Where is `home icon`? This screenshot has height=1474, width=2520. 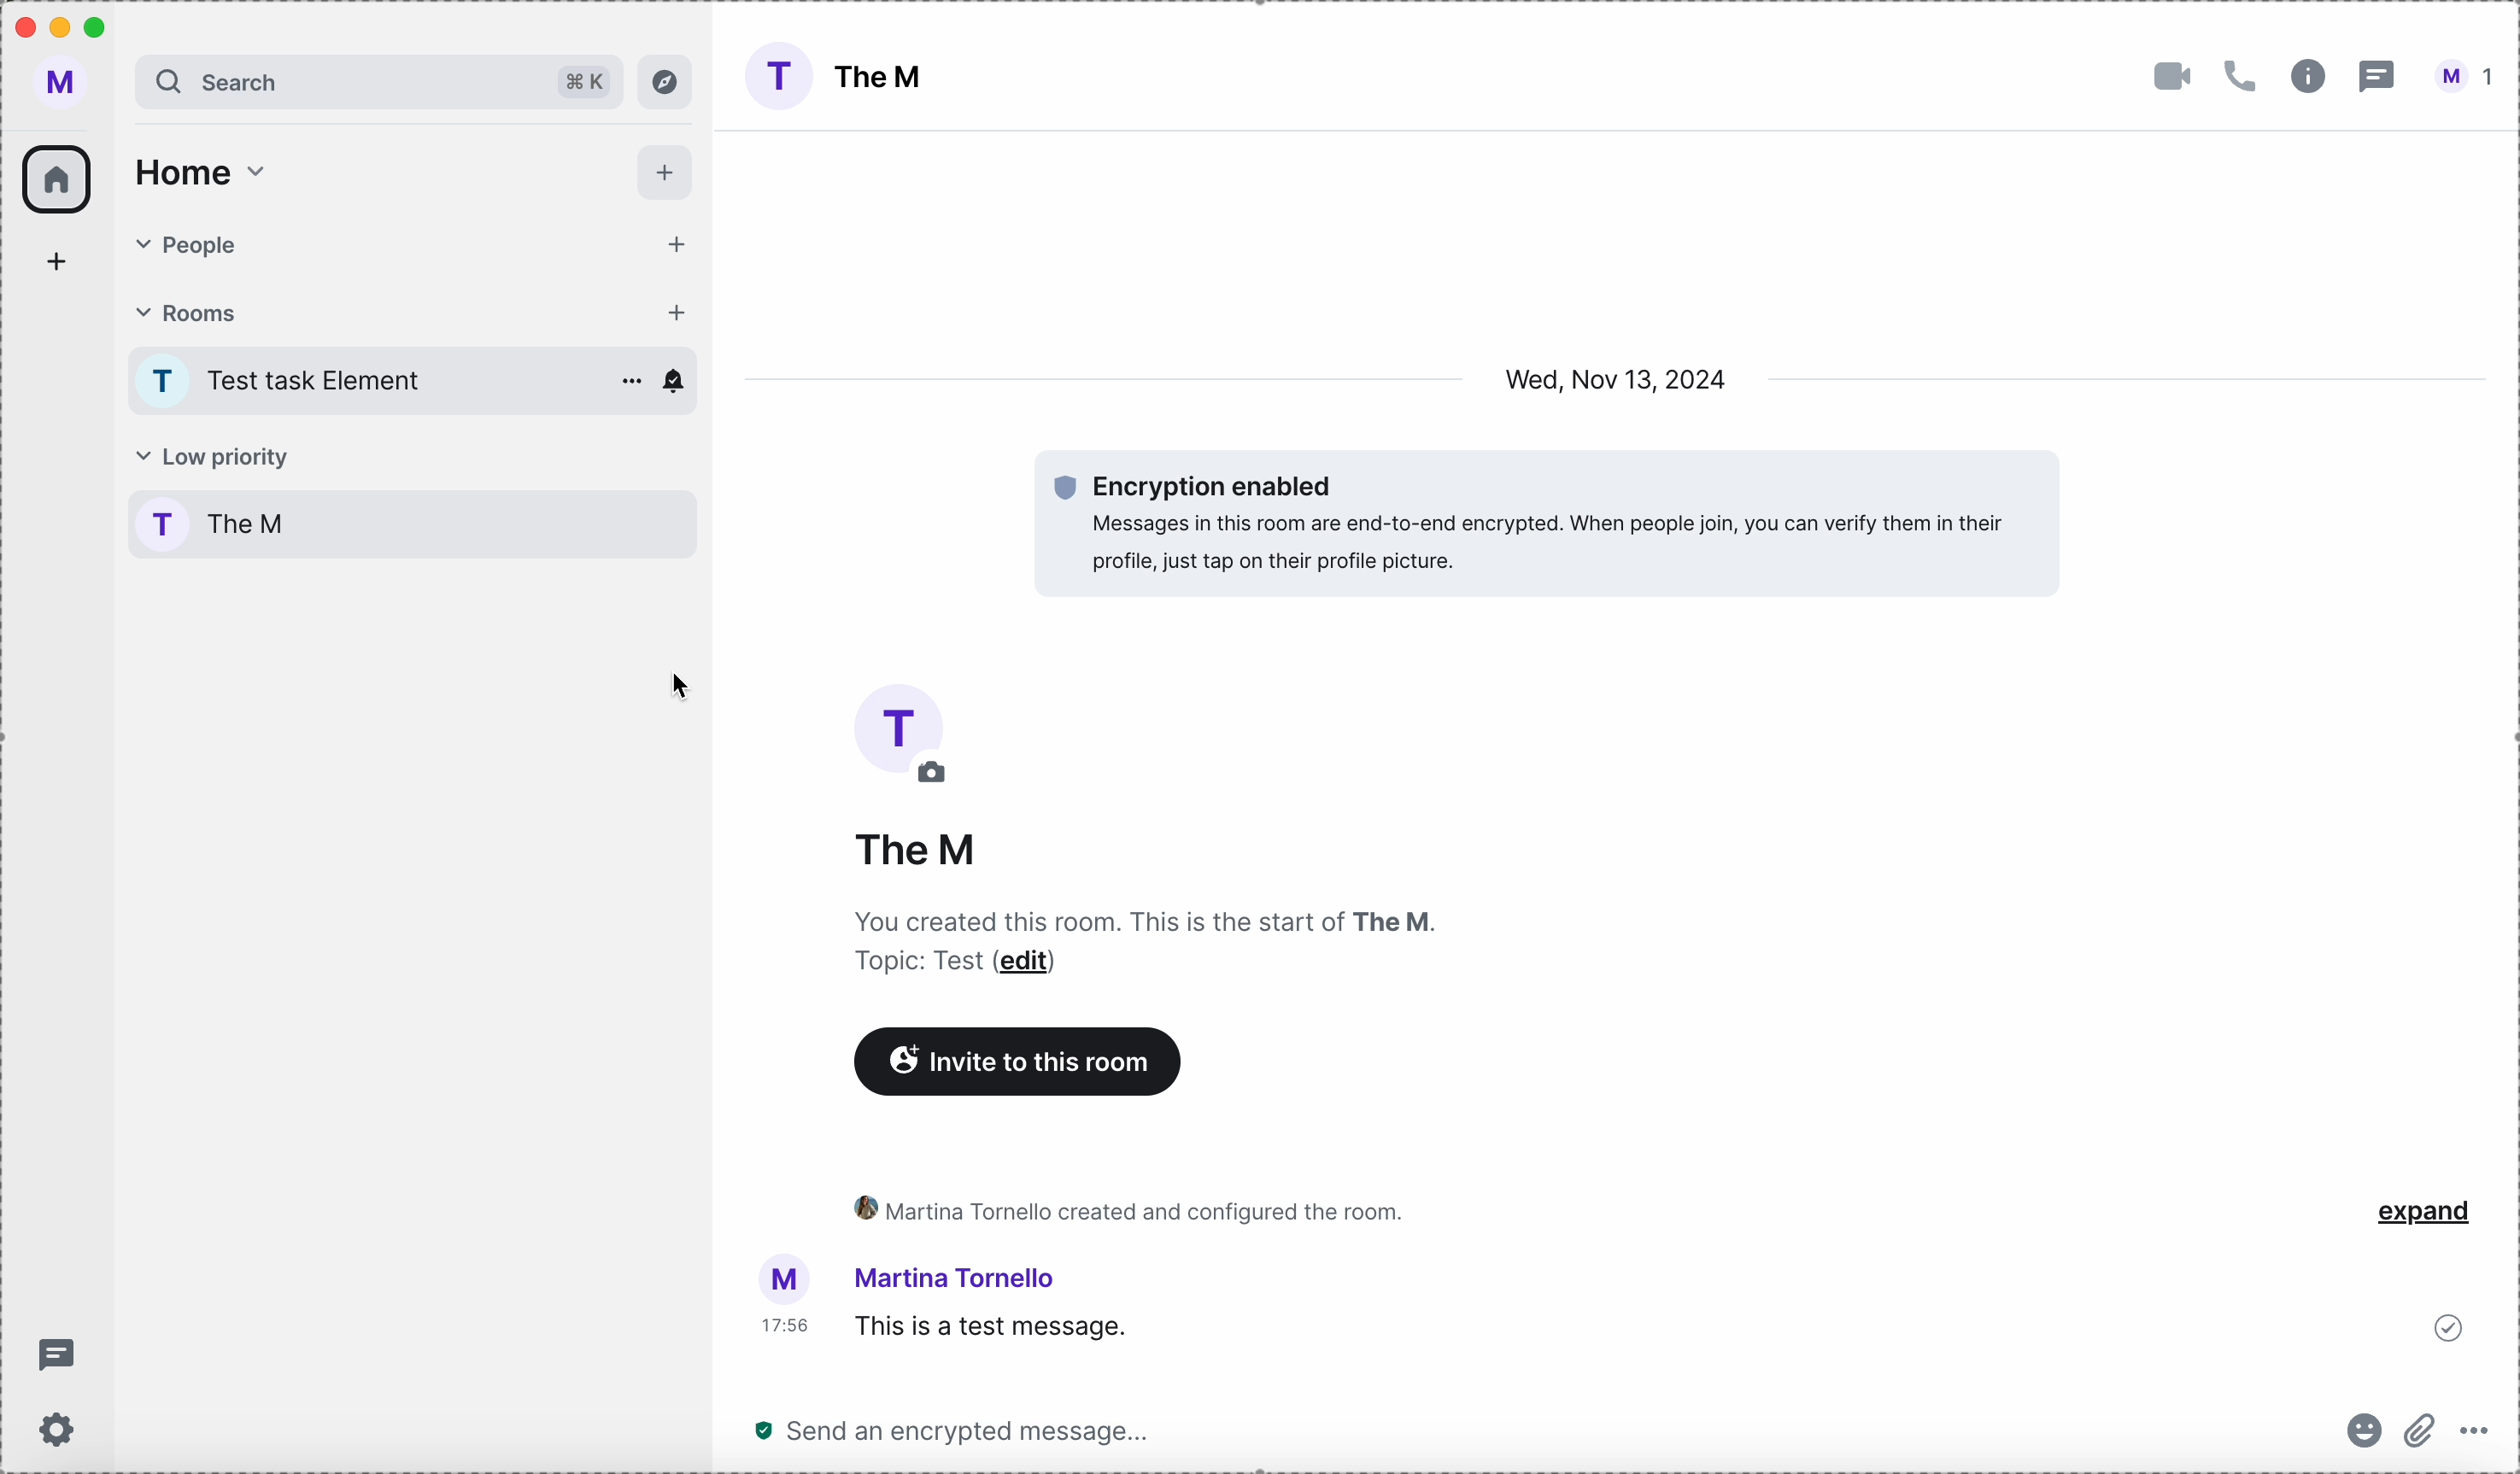 home icon is located at coordinates (57, 180).